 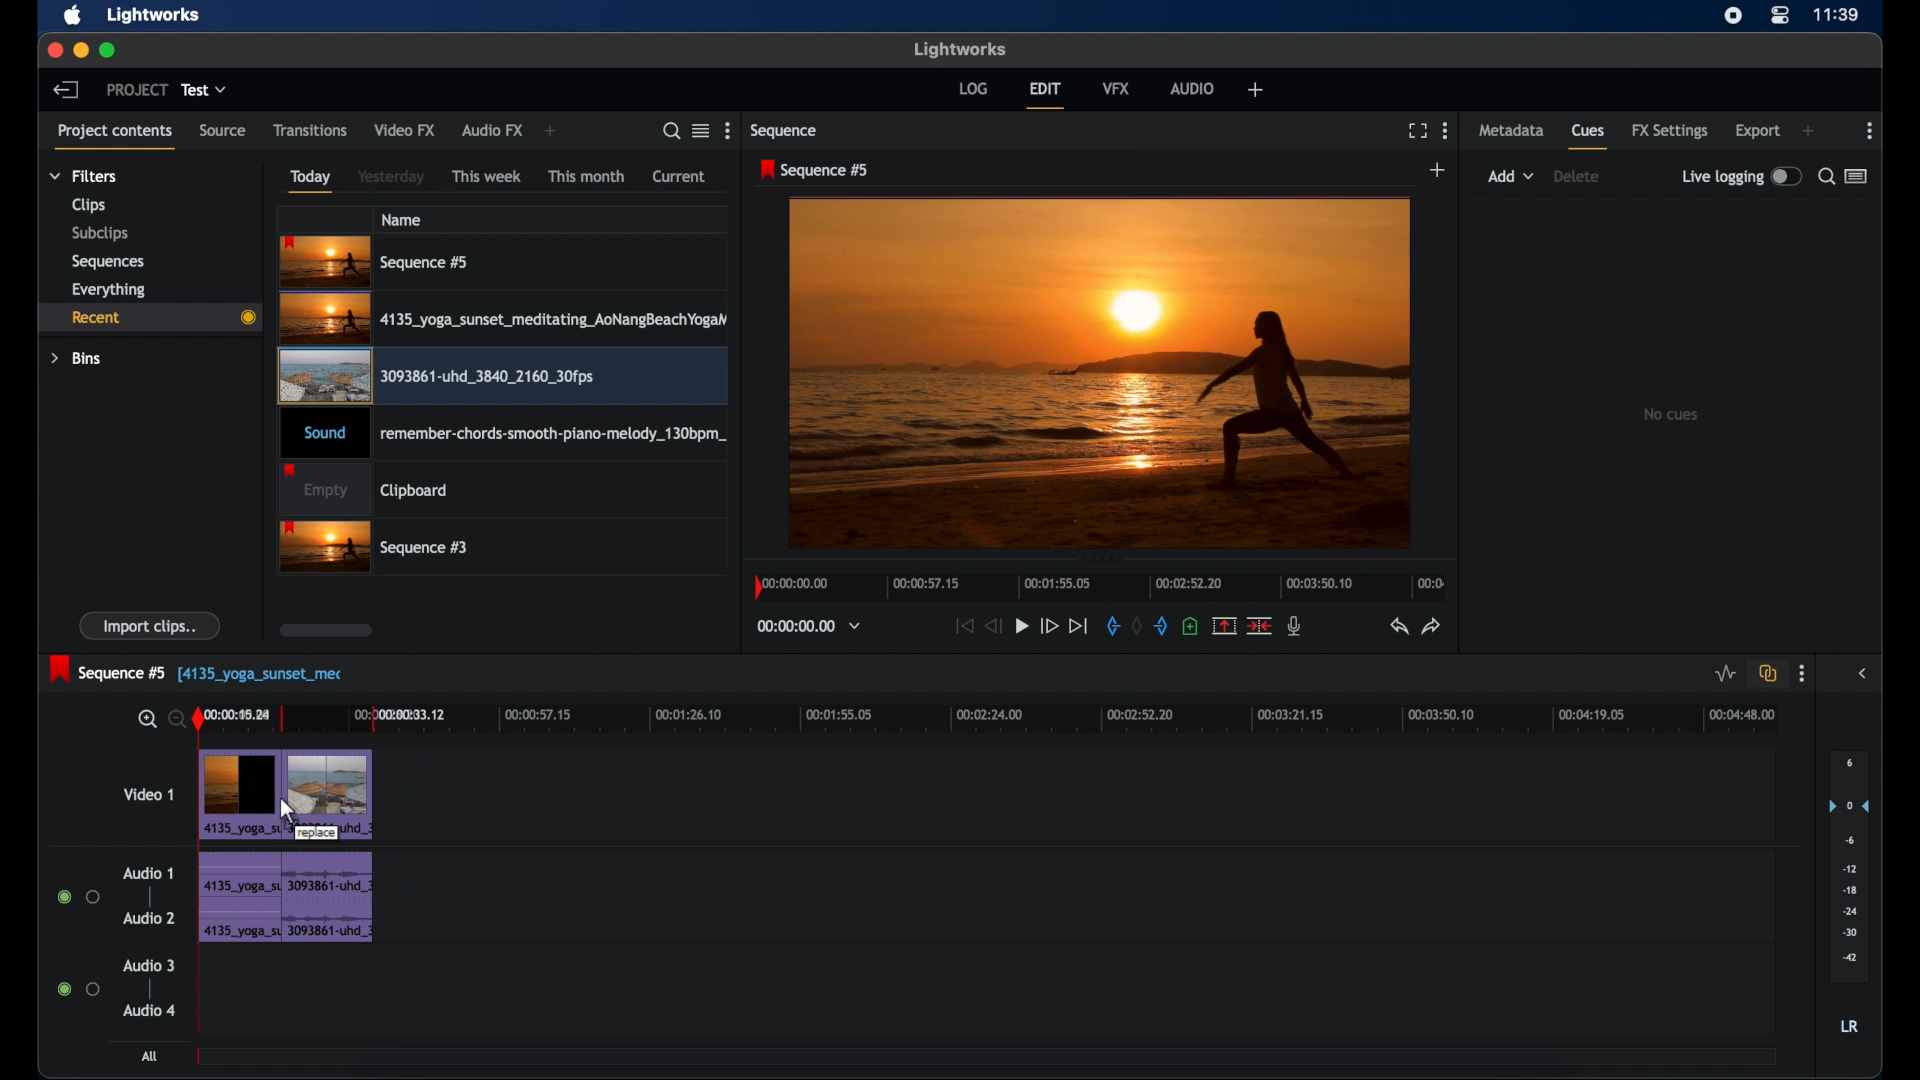 What do you see at coordinates (102, 232) in the screenshot?
I see `subclips` at bounding box center [102, 232].